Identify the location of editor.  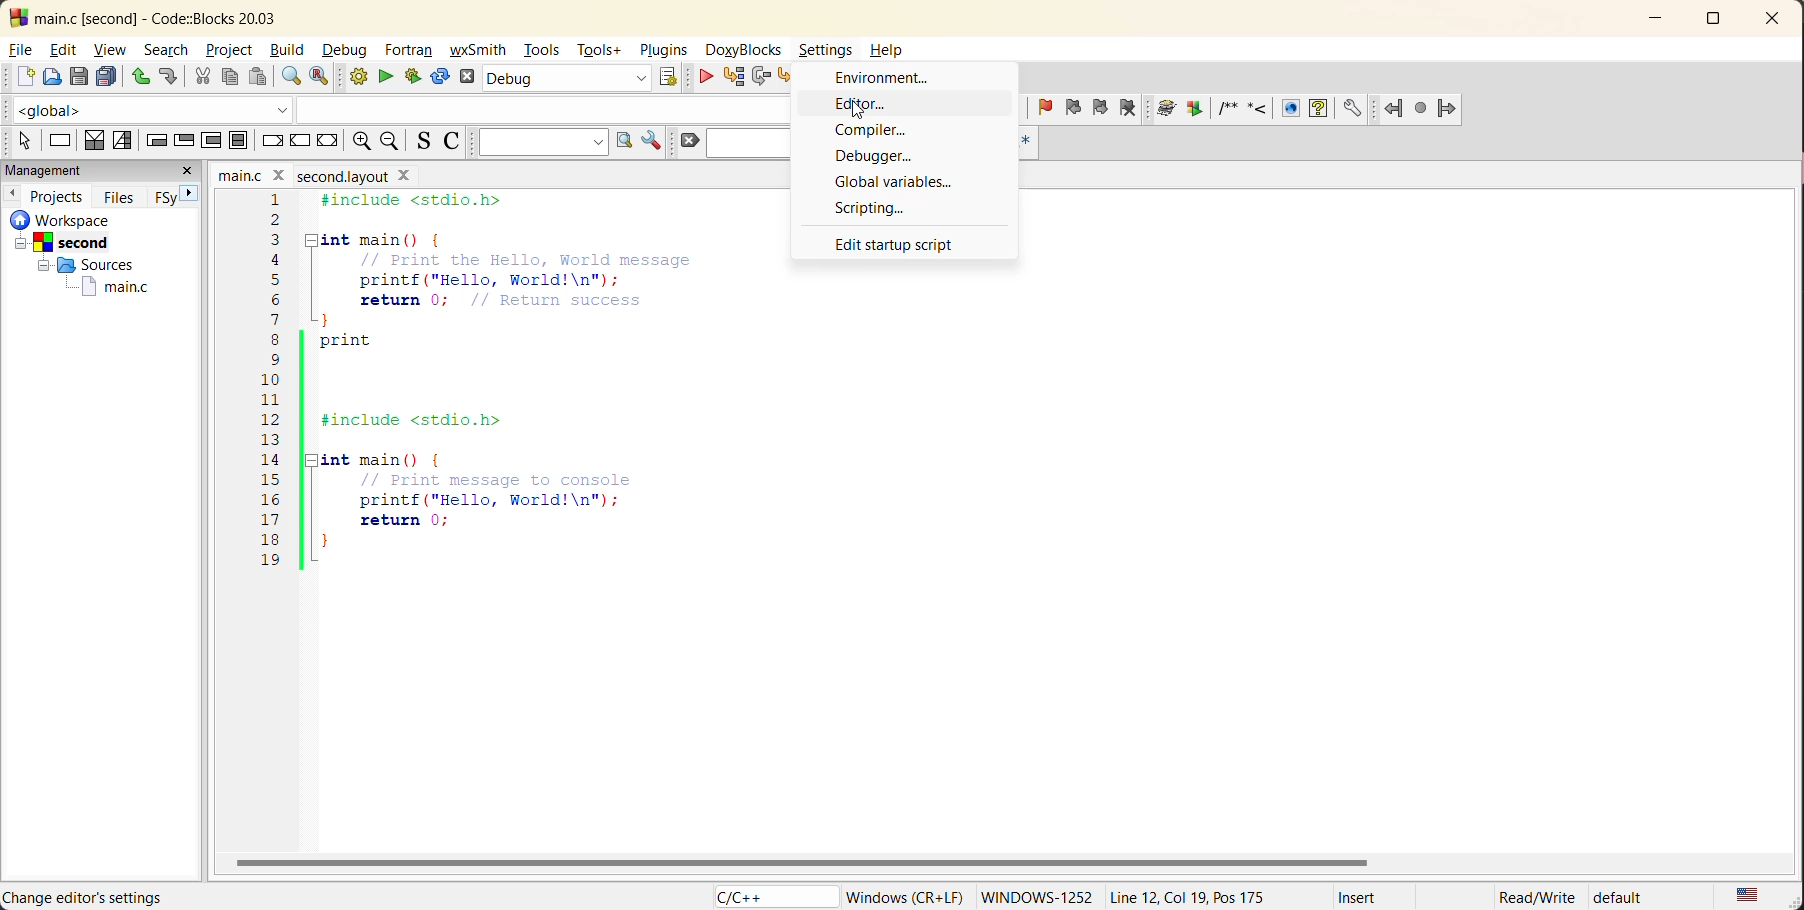
(871, 103).